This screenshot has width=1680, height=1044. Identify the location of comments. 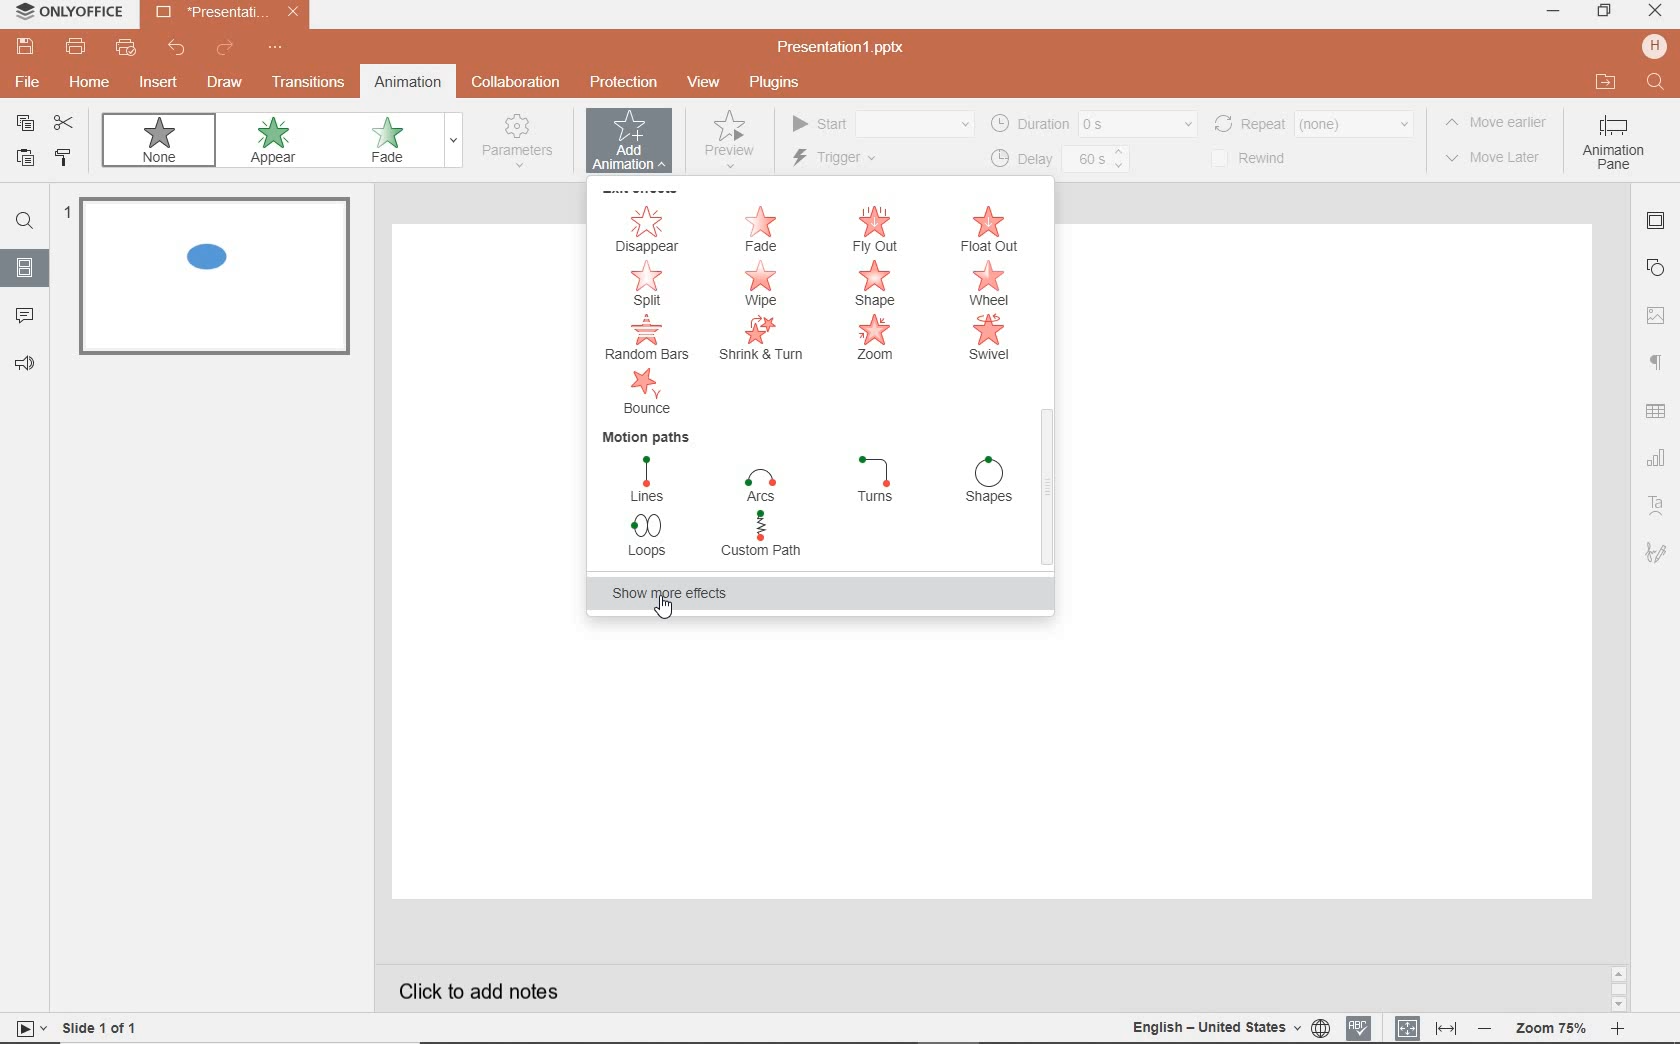
(26, 316).